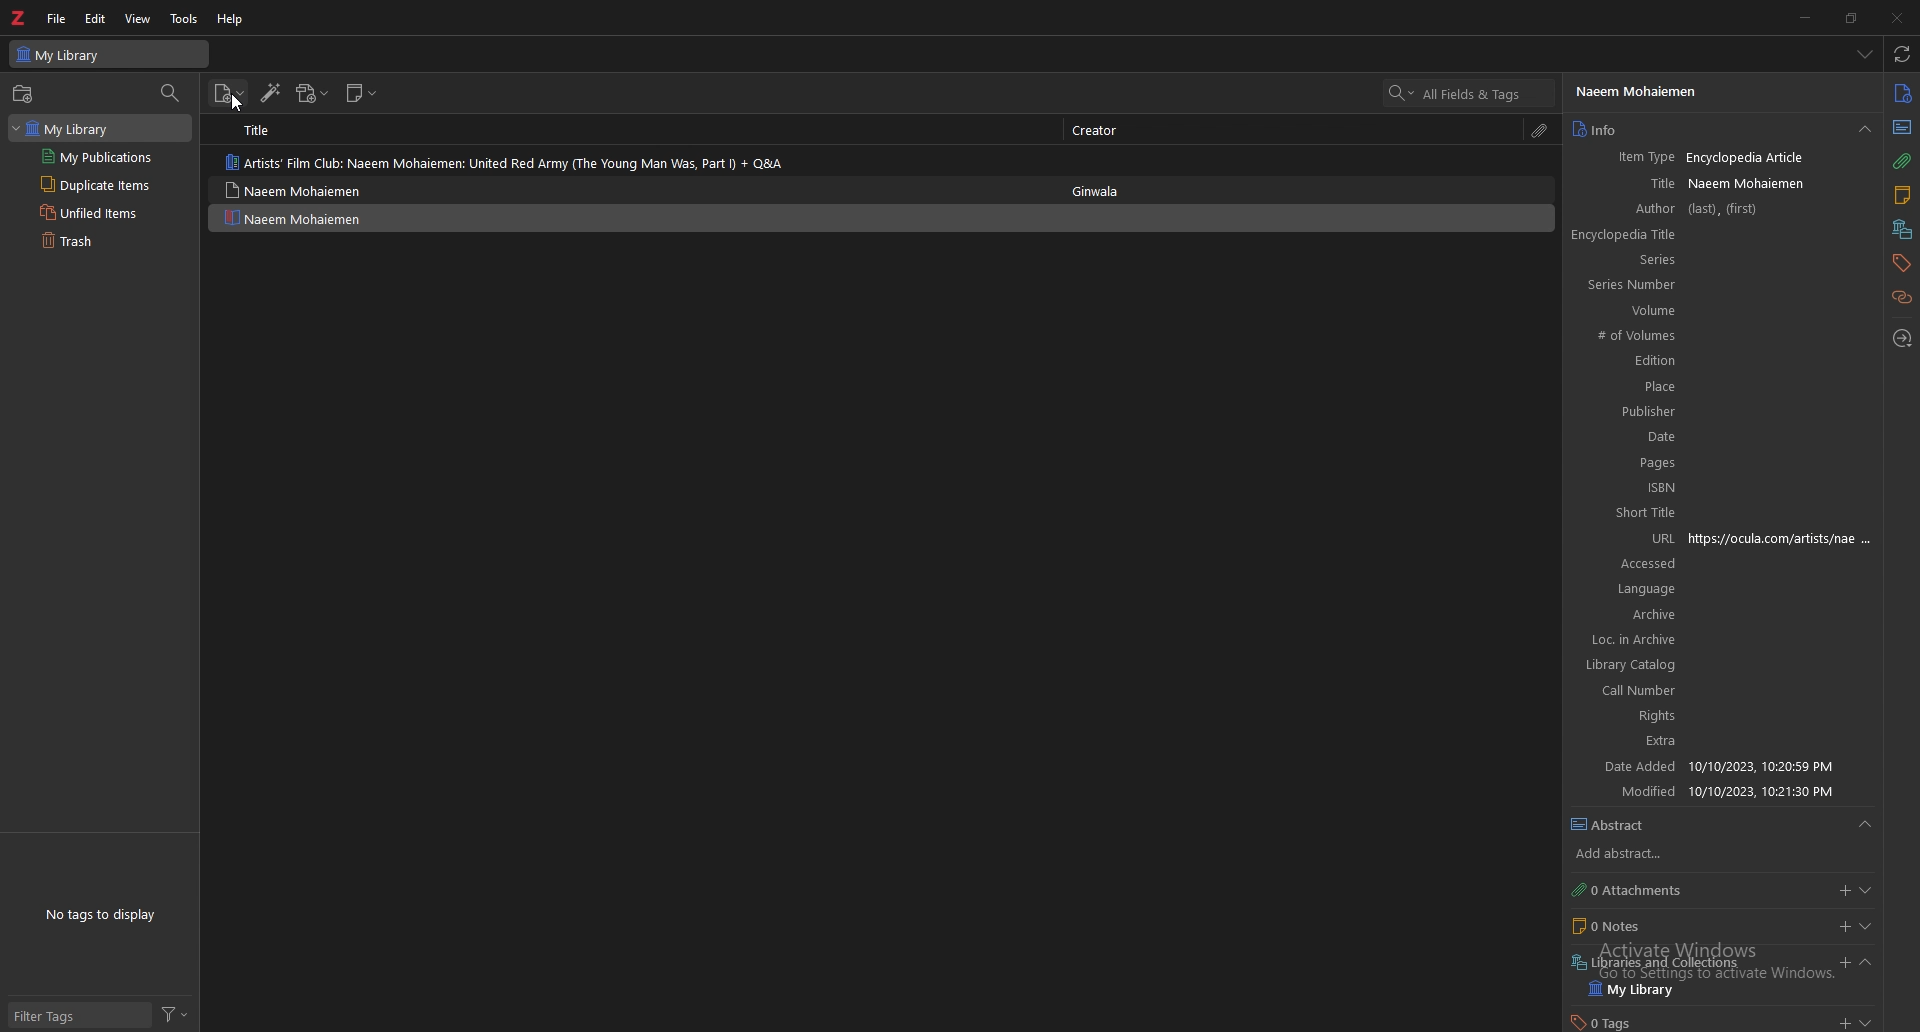 The width and height of the screenshot is (1920, 1032). I want to click on modified, so click(1624, 792).